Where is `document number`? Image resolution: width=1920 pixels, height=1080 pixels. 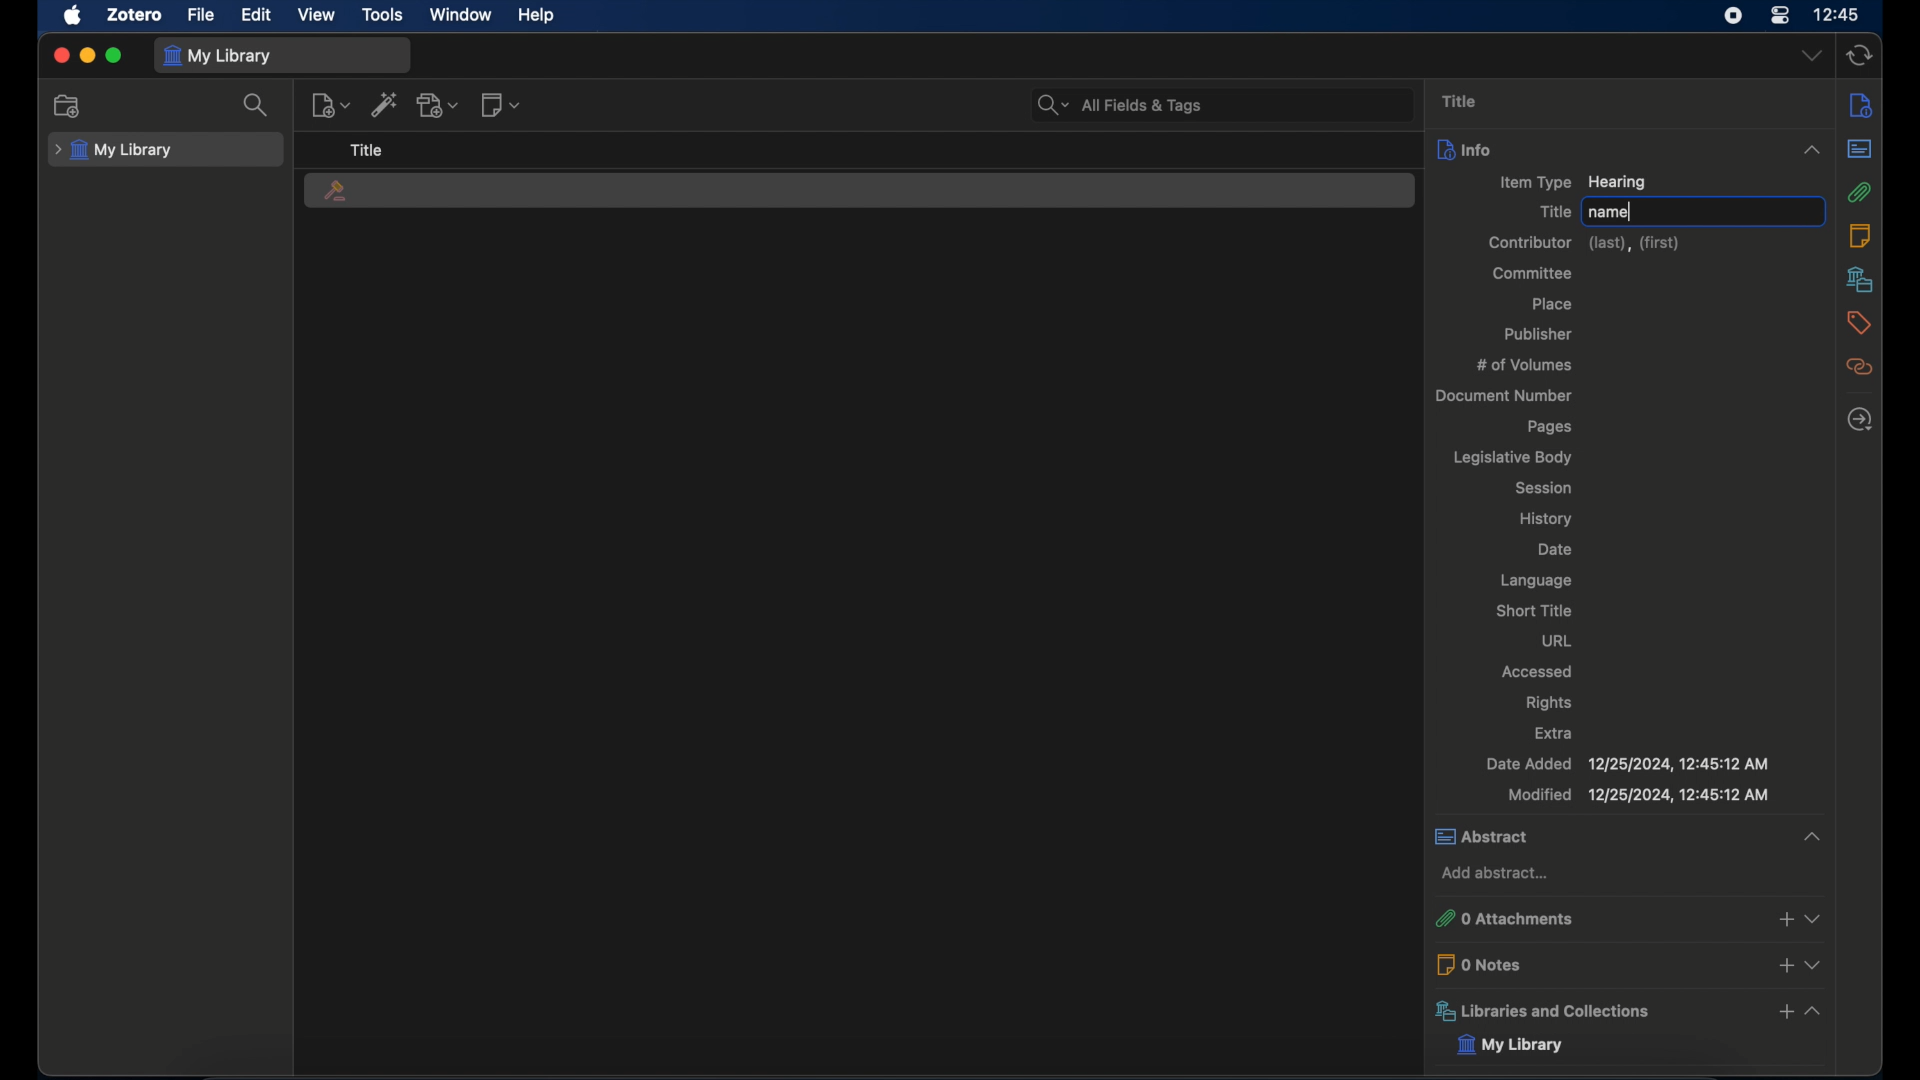 document number is located at coordinates (1502, 396).